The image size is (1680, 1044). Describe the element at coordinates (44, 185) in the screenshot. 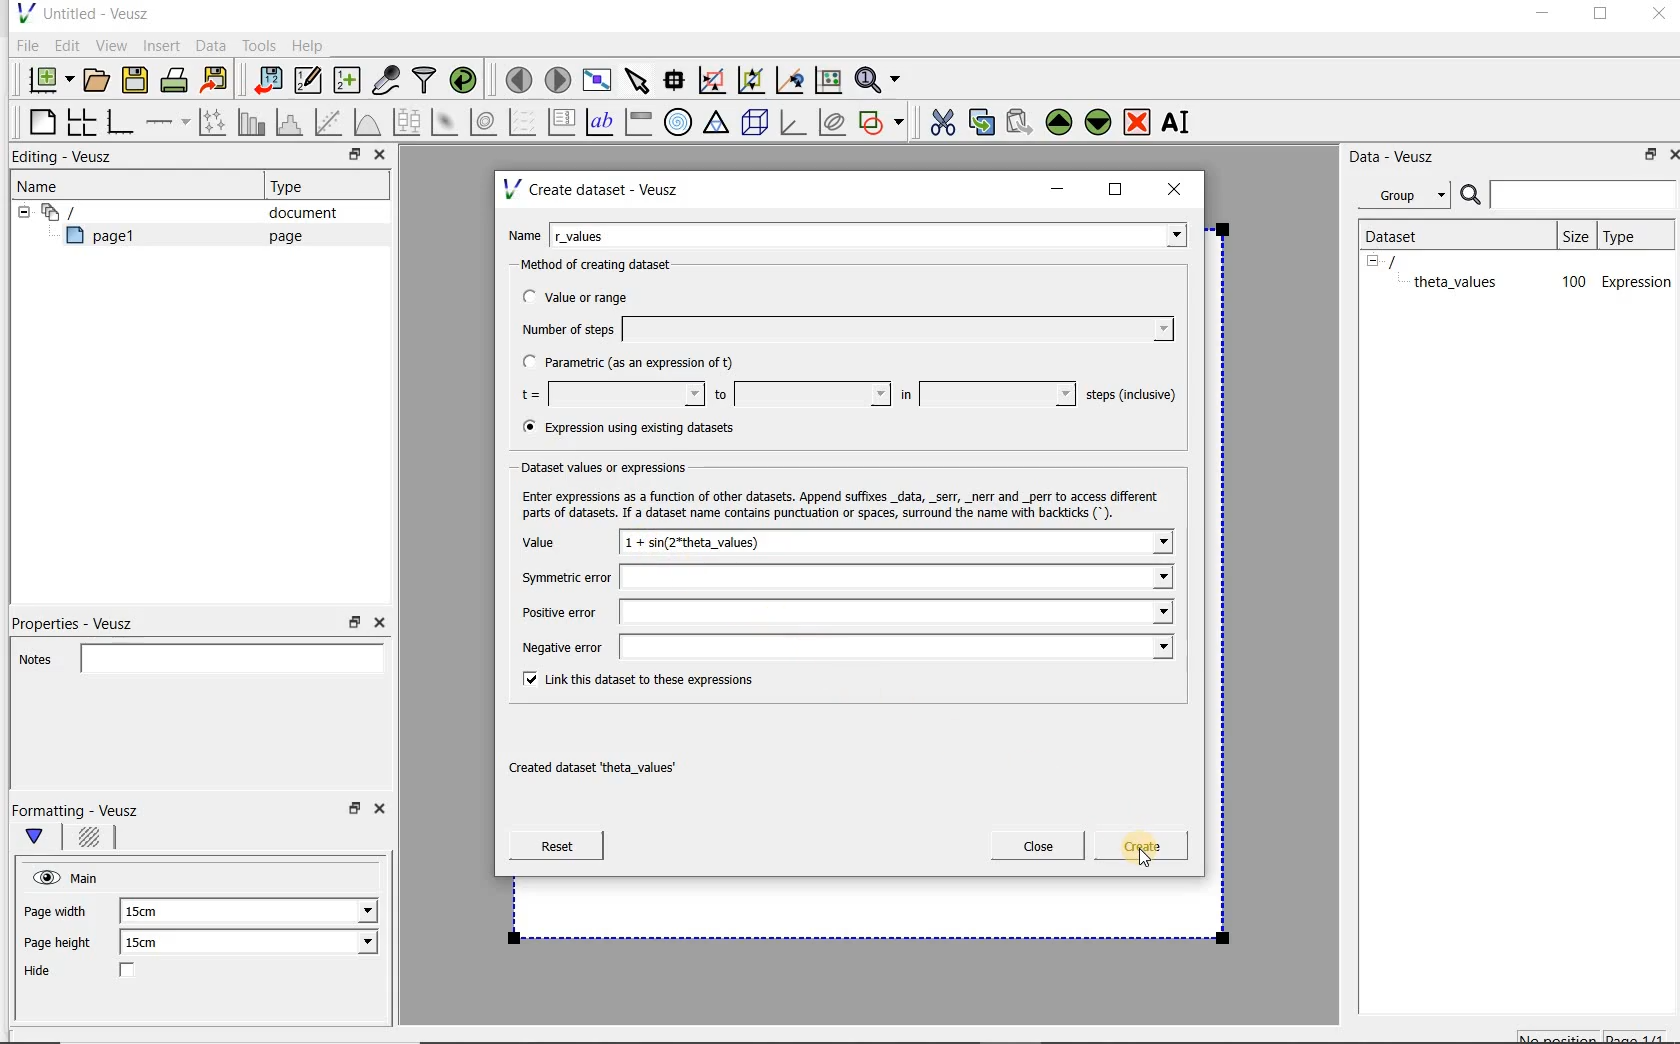

I see `Name` at that location.